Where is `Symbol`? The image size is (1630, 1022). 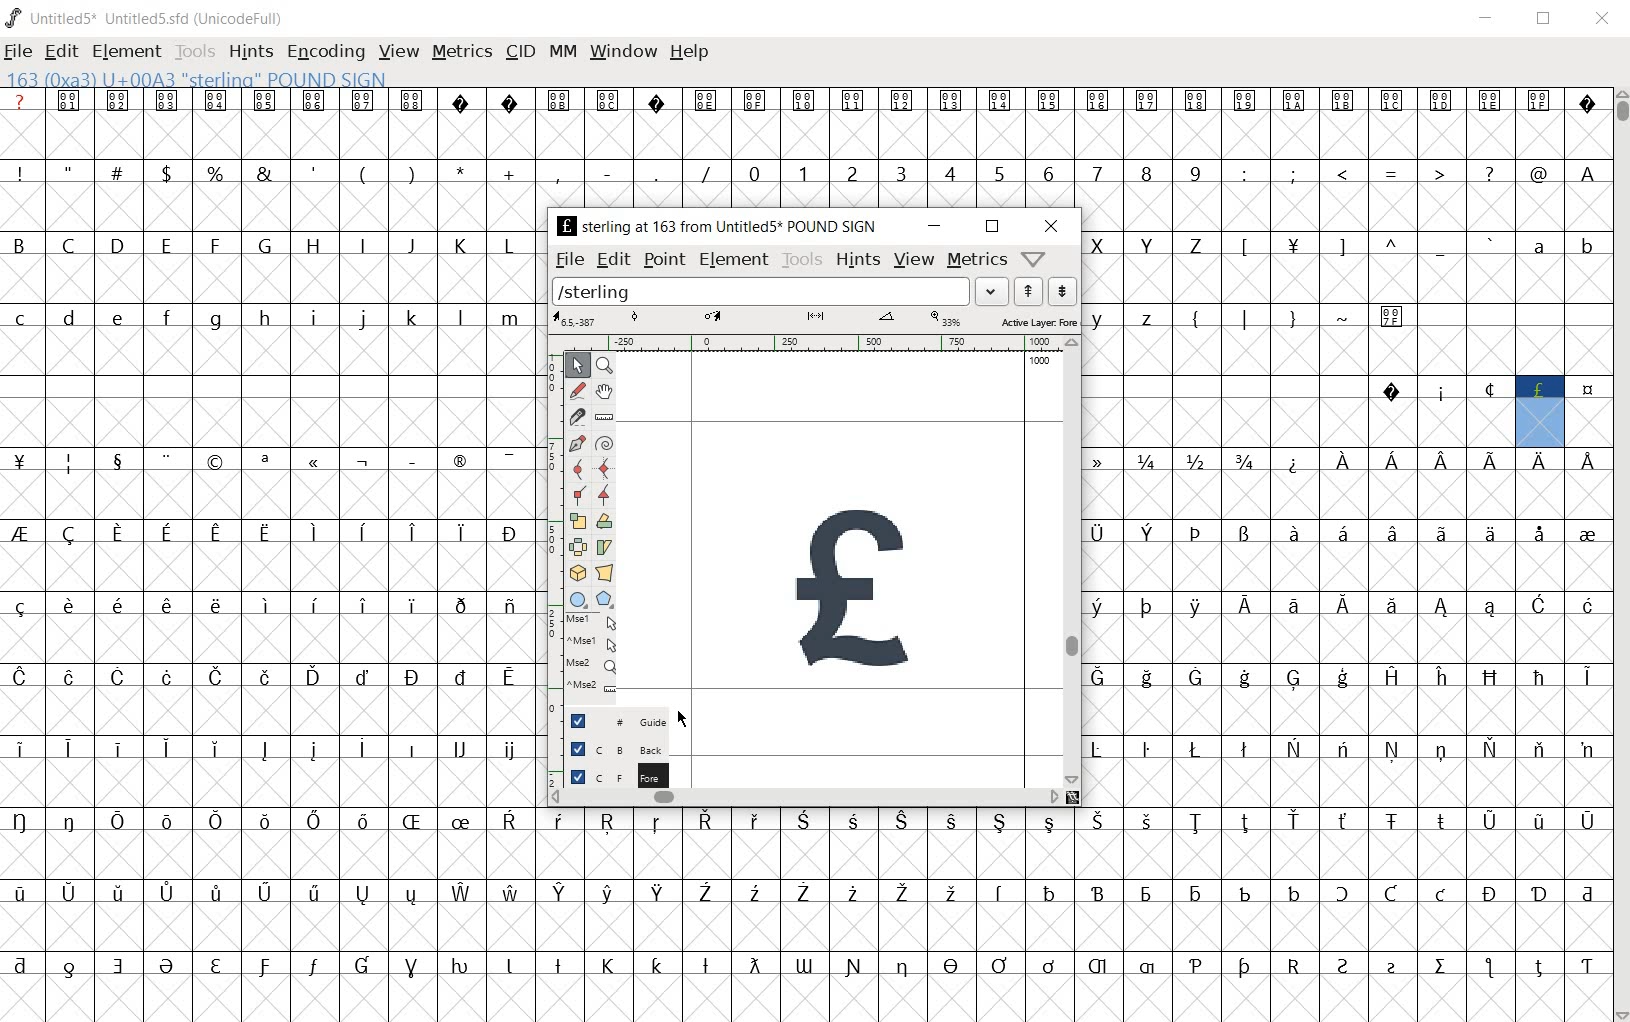
Symbol is located at coordinates (1049, 823).